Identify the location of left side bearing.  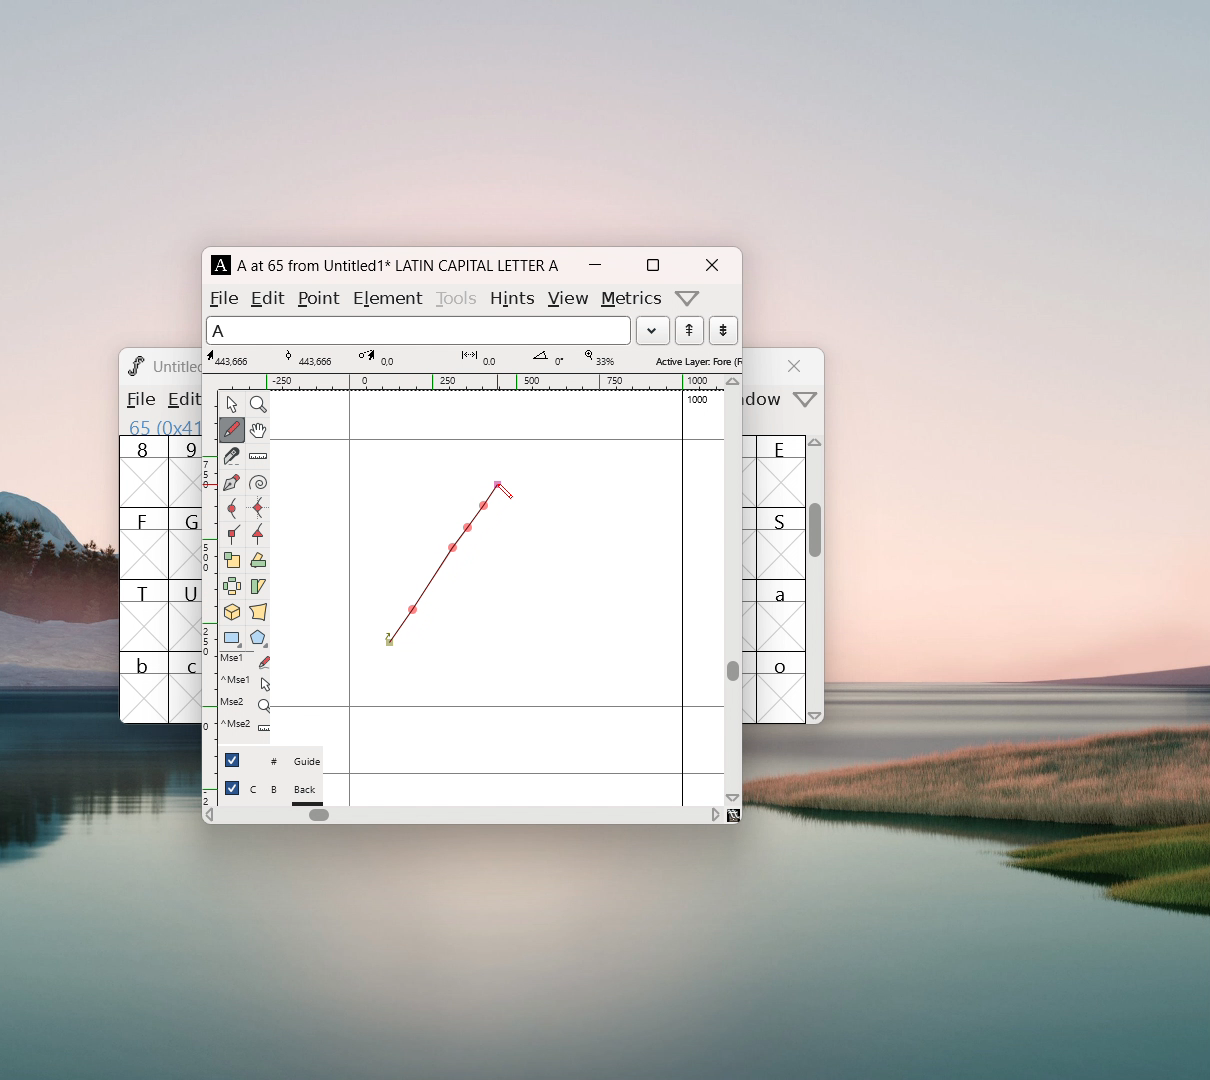
(350, 597).